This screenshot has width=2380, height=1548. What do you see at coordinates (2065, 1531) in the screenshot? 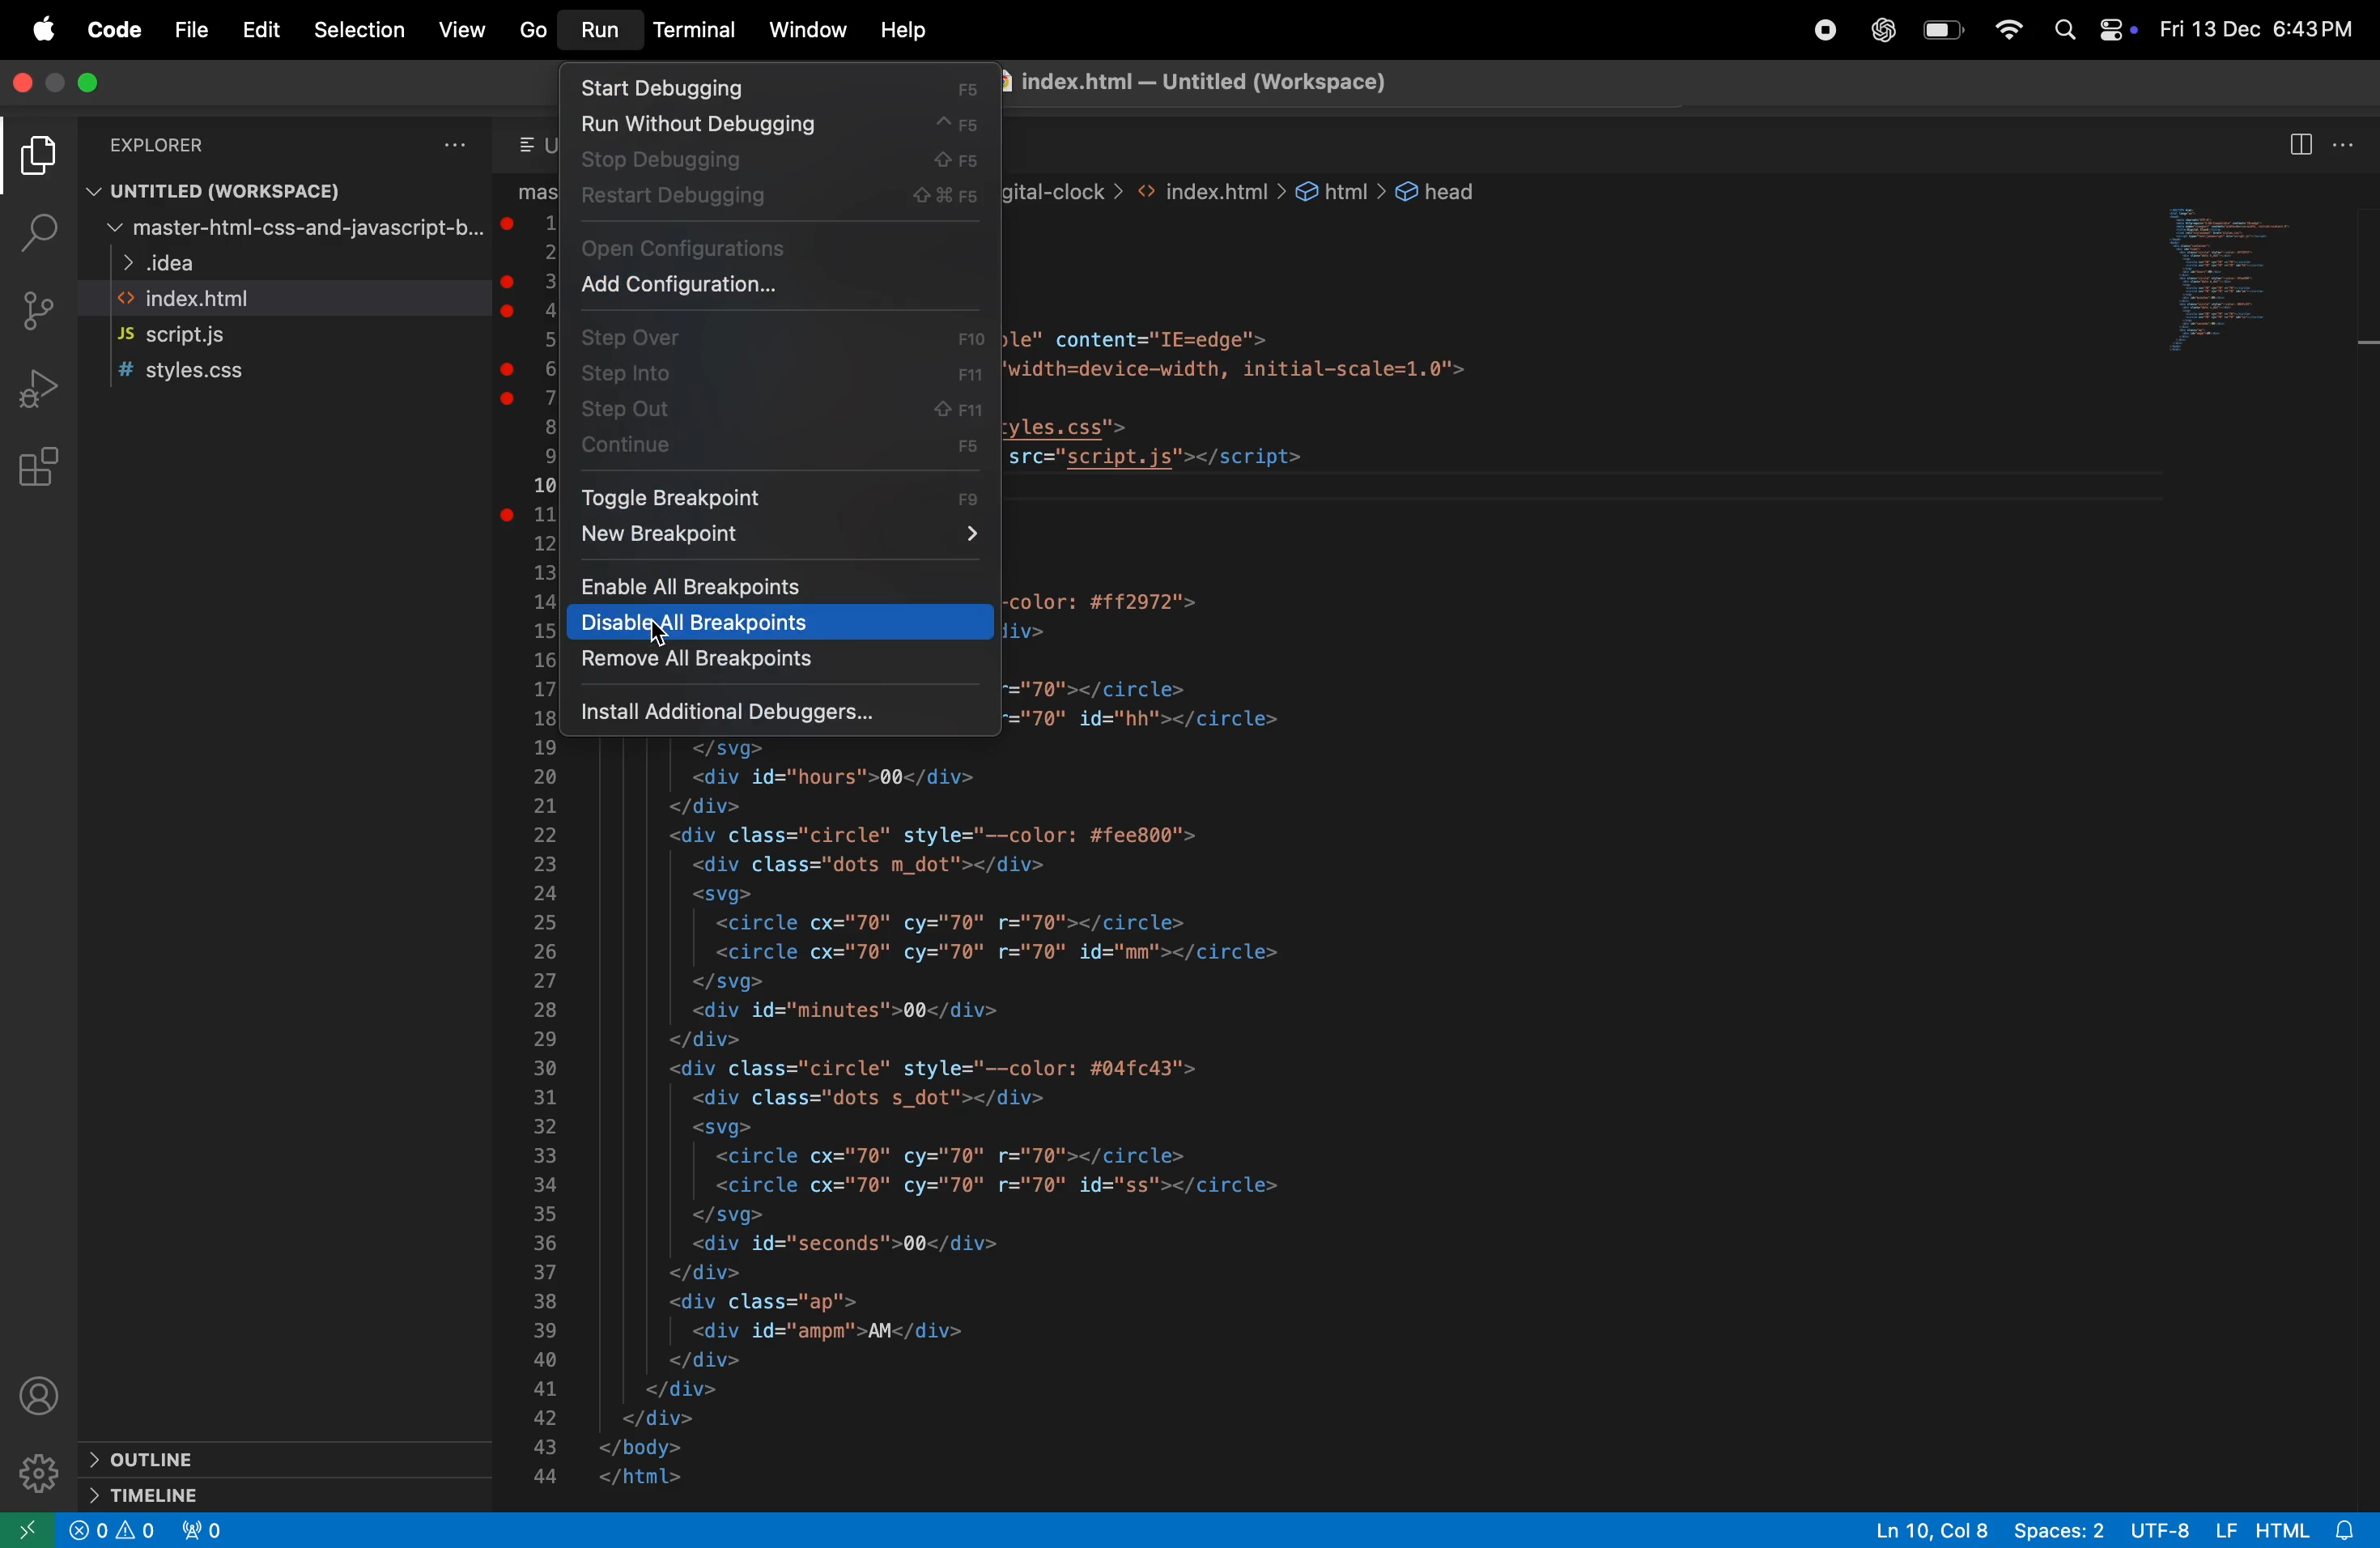
I see `spaces 2` at bounding box center [2065, 1531].